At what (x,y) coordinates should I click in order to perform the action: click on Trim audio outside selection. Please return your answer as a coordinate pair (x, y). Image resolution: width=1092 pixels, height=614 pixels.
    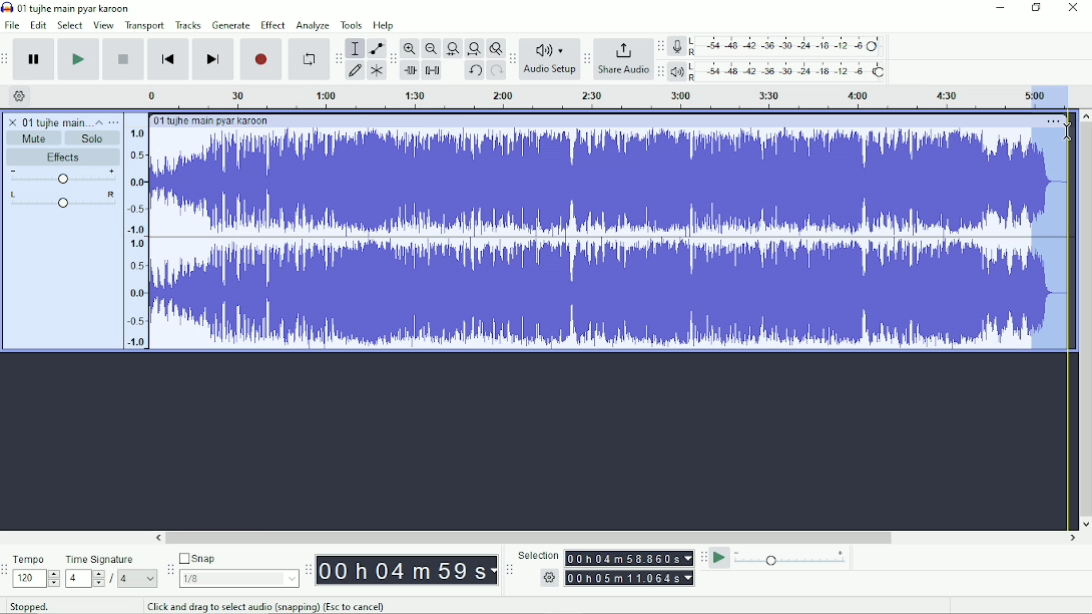
    Looking at the image, I should click on (410, 71).